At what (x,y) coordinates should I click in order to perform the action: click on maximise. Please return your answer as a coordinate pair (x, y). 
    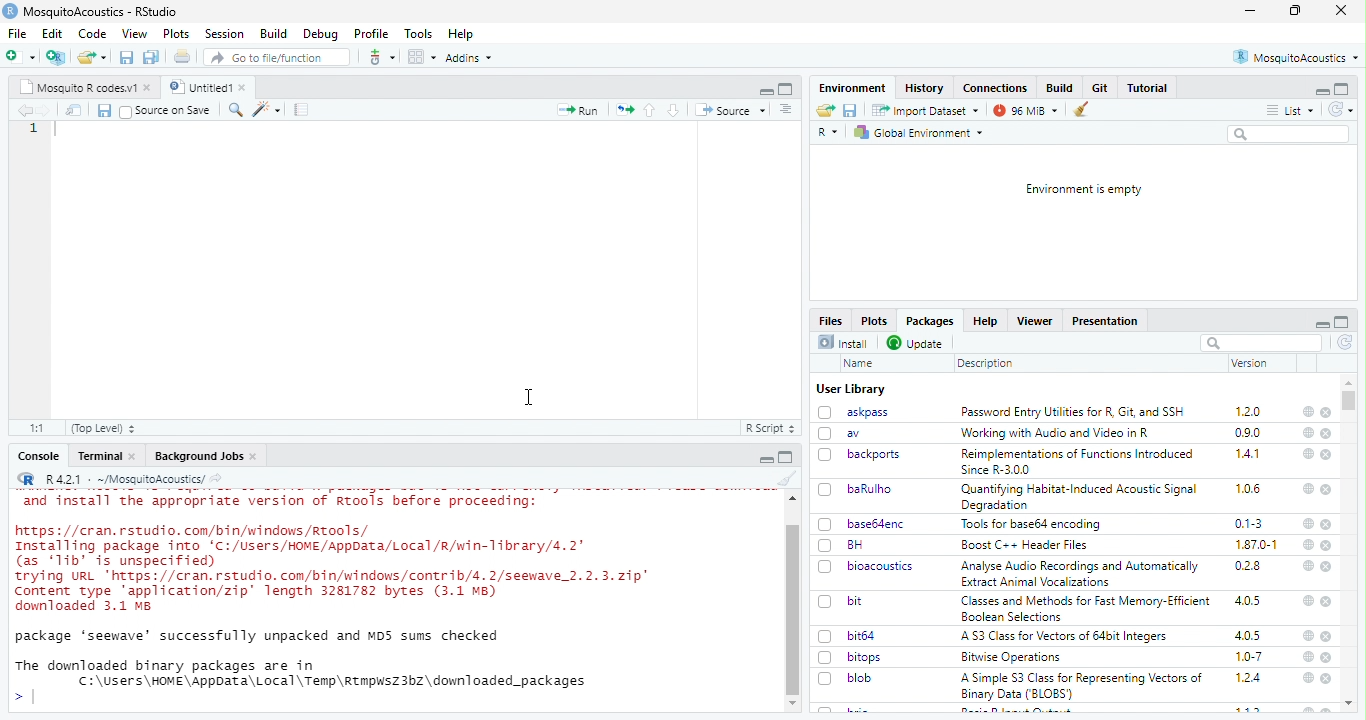
    Looking at the image, I should click on (1342, 89).